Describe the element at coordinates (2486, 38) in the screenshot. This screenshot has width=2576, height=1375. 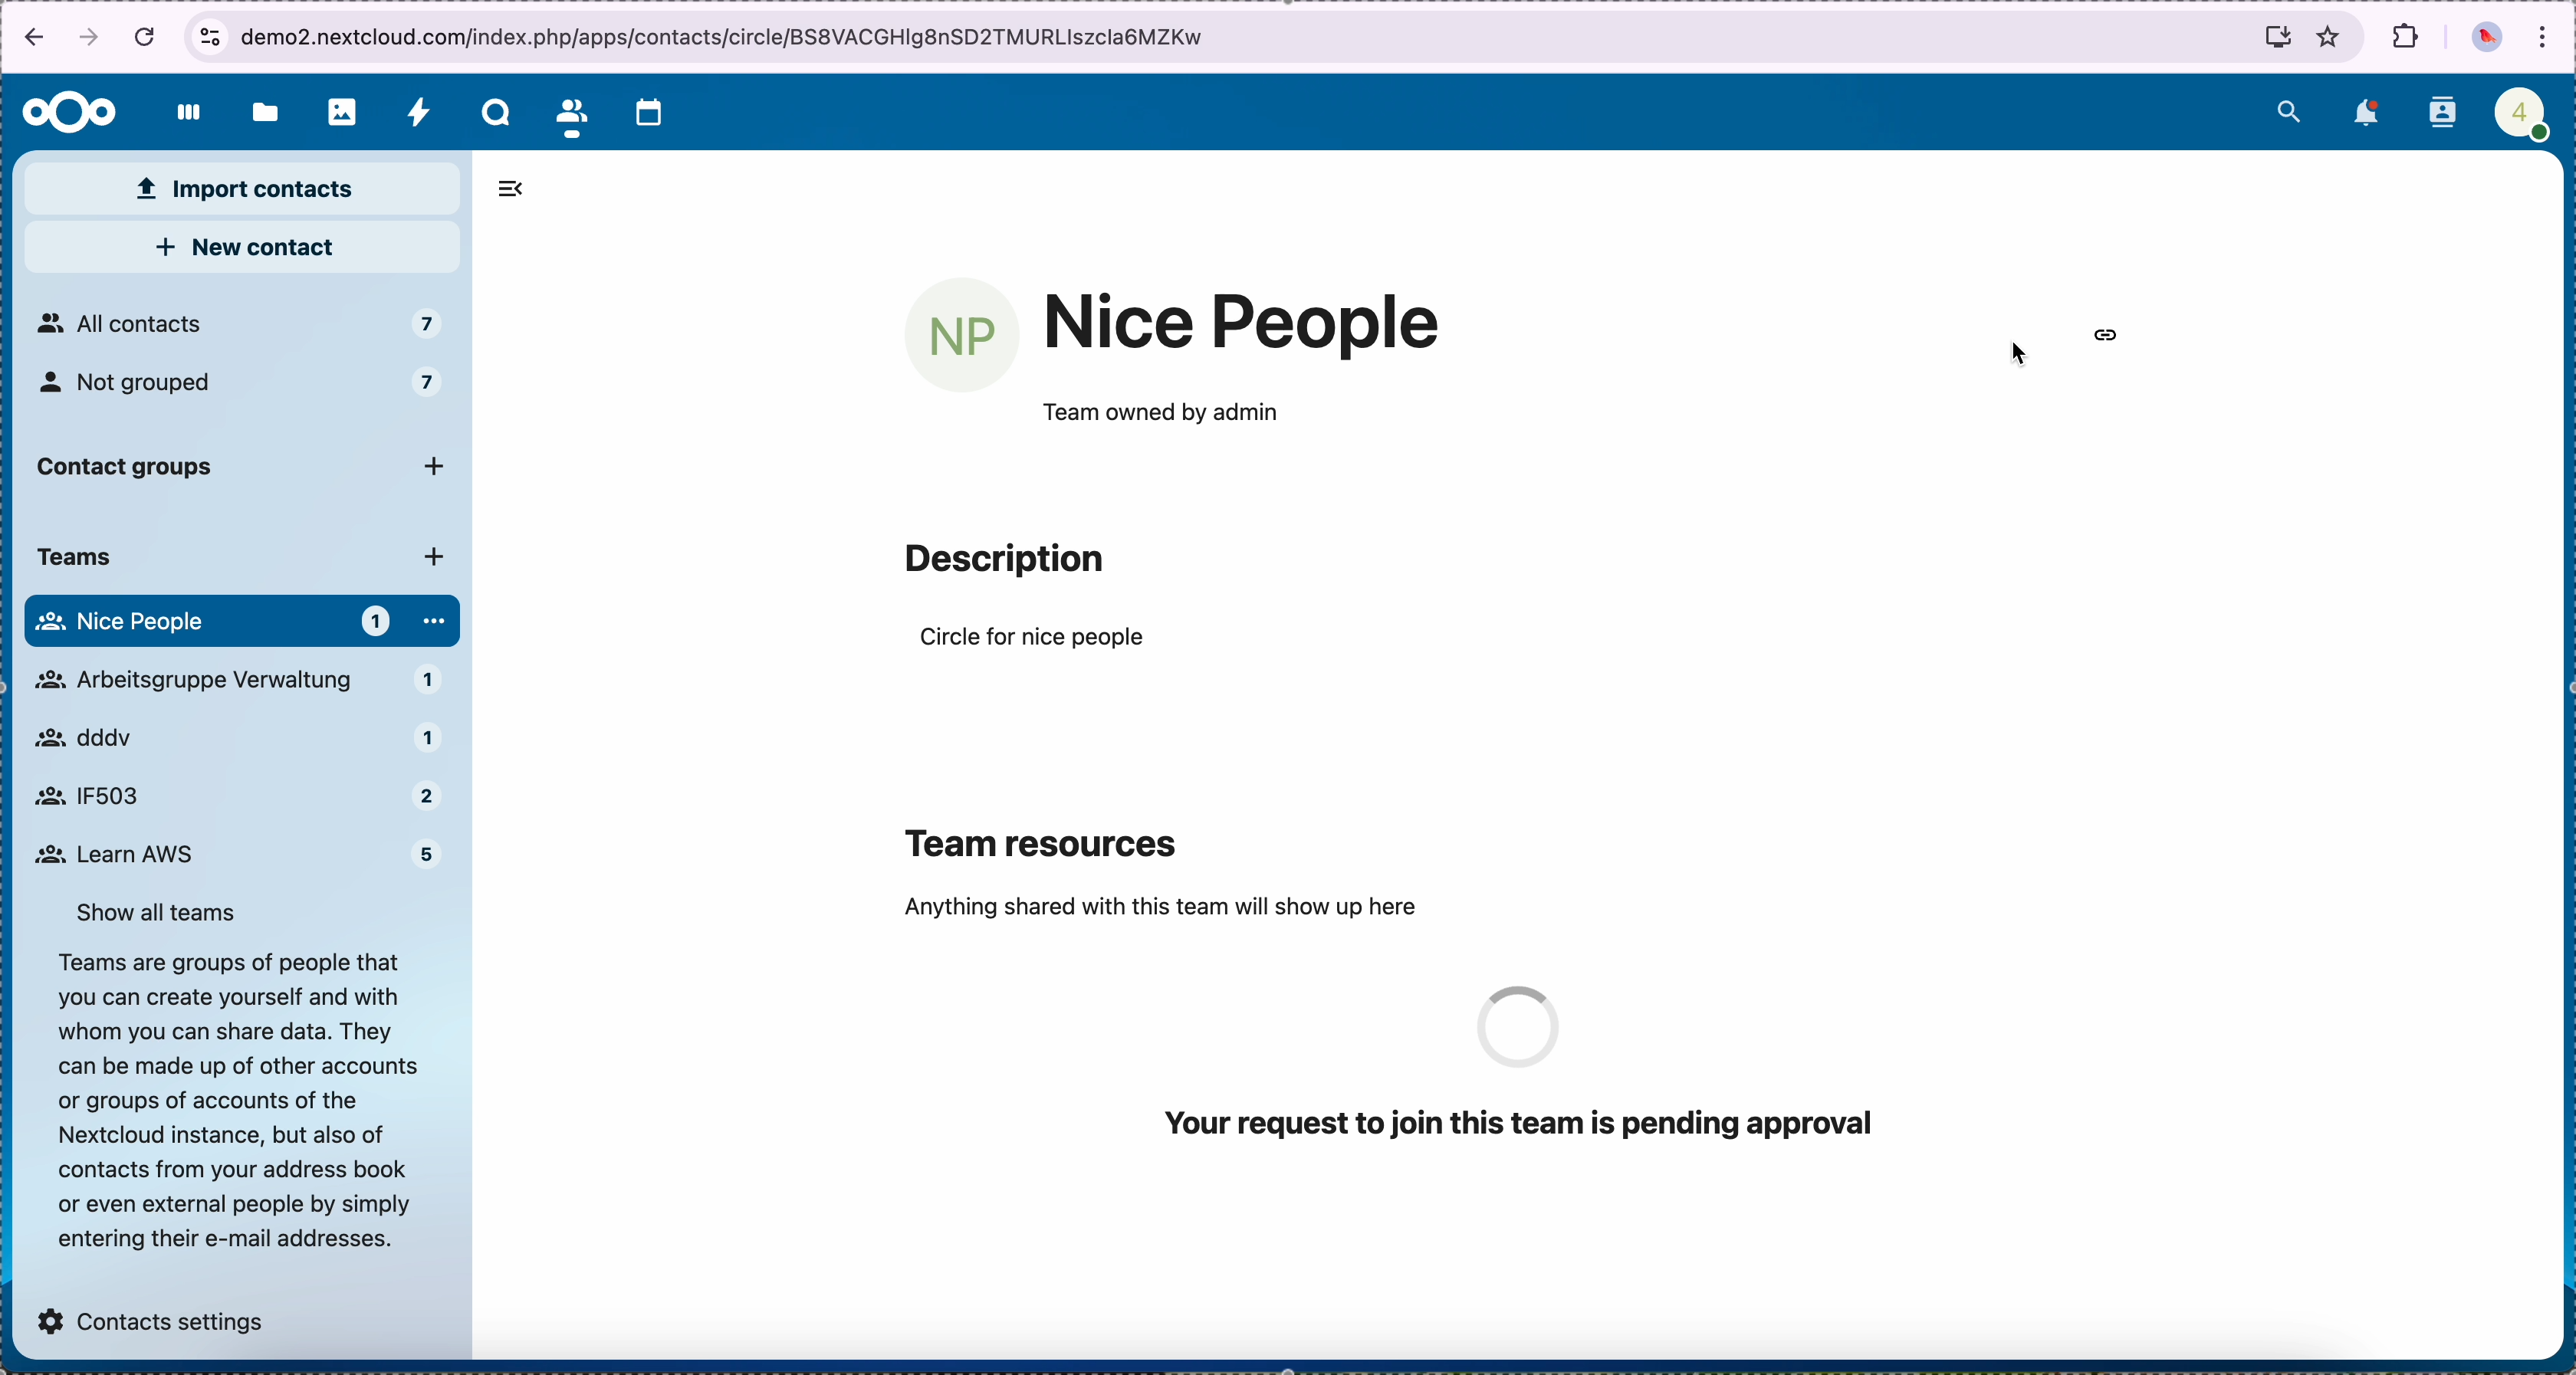
I see `profile picture` at that location.